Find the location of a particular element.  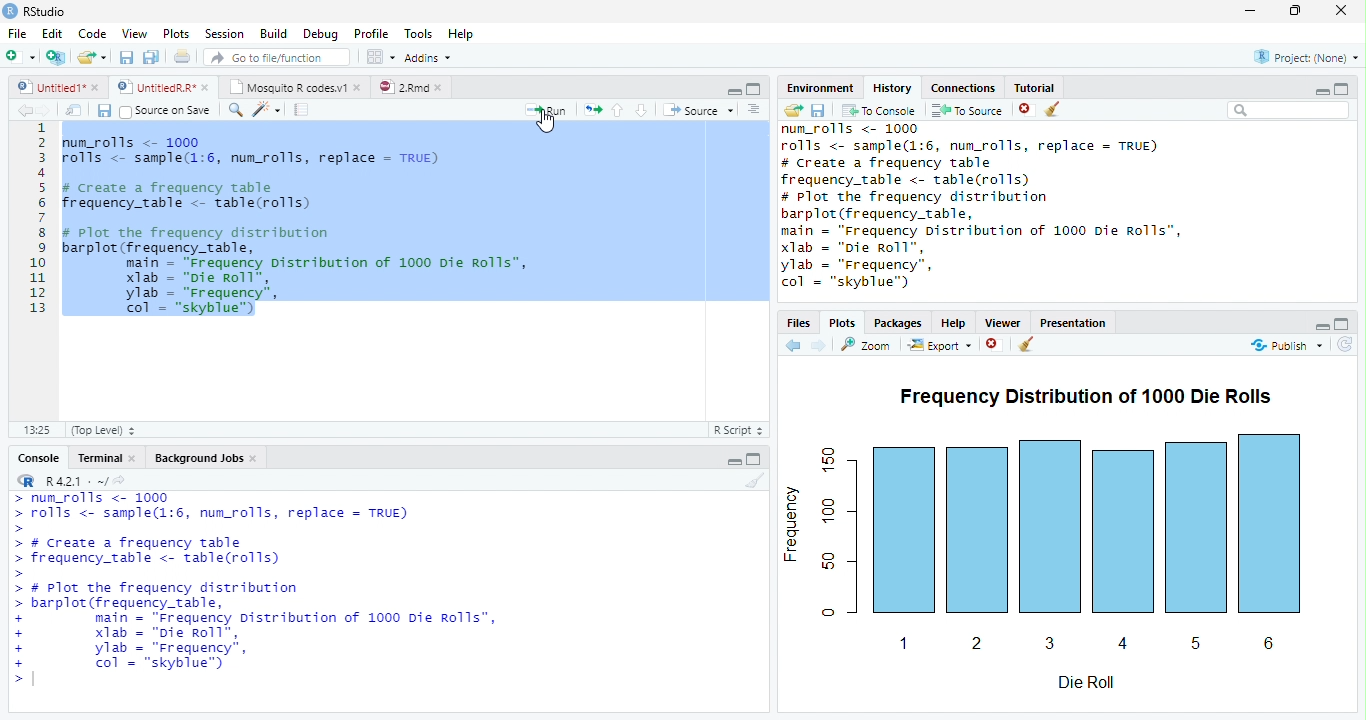

Minimize Height is located at coordinates (1321, 91).